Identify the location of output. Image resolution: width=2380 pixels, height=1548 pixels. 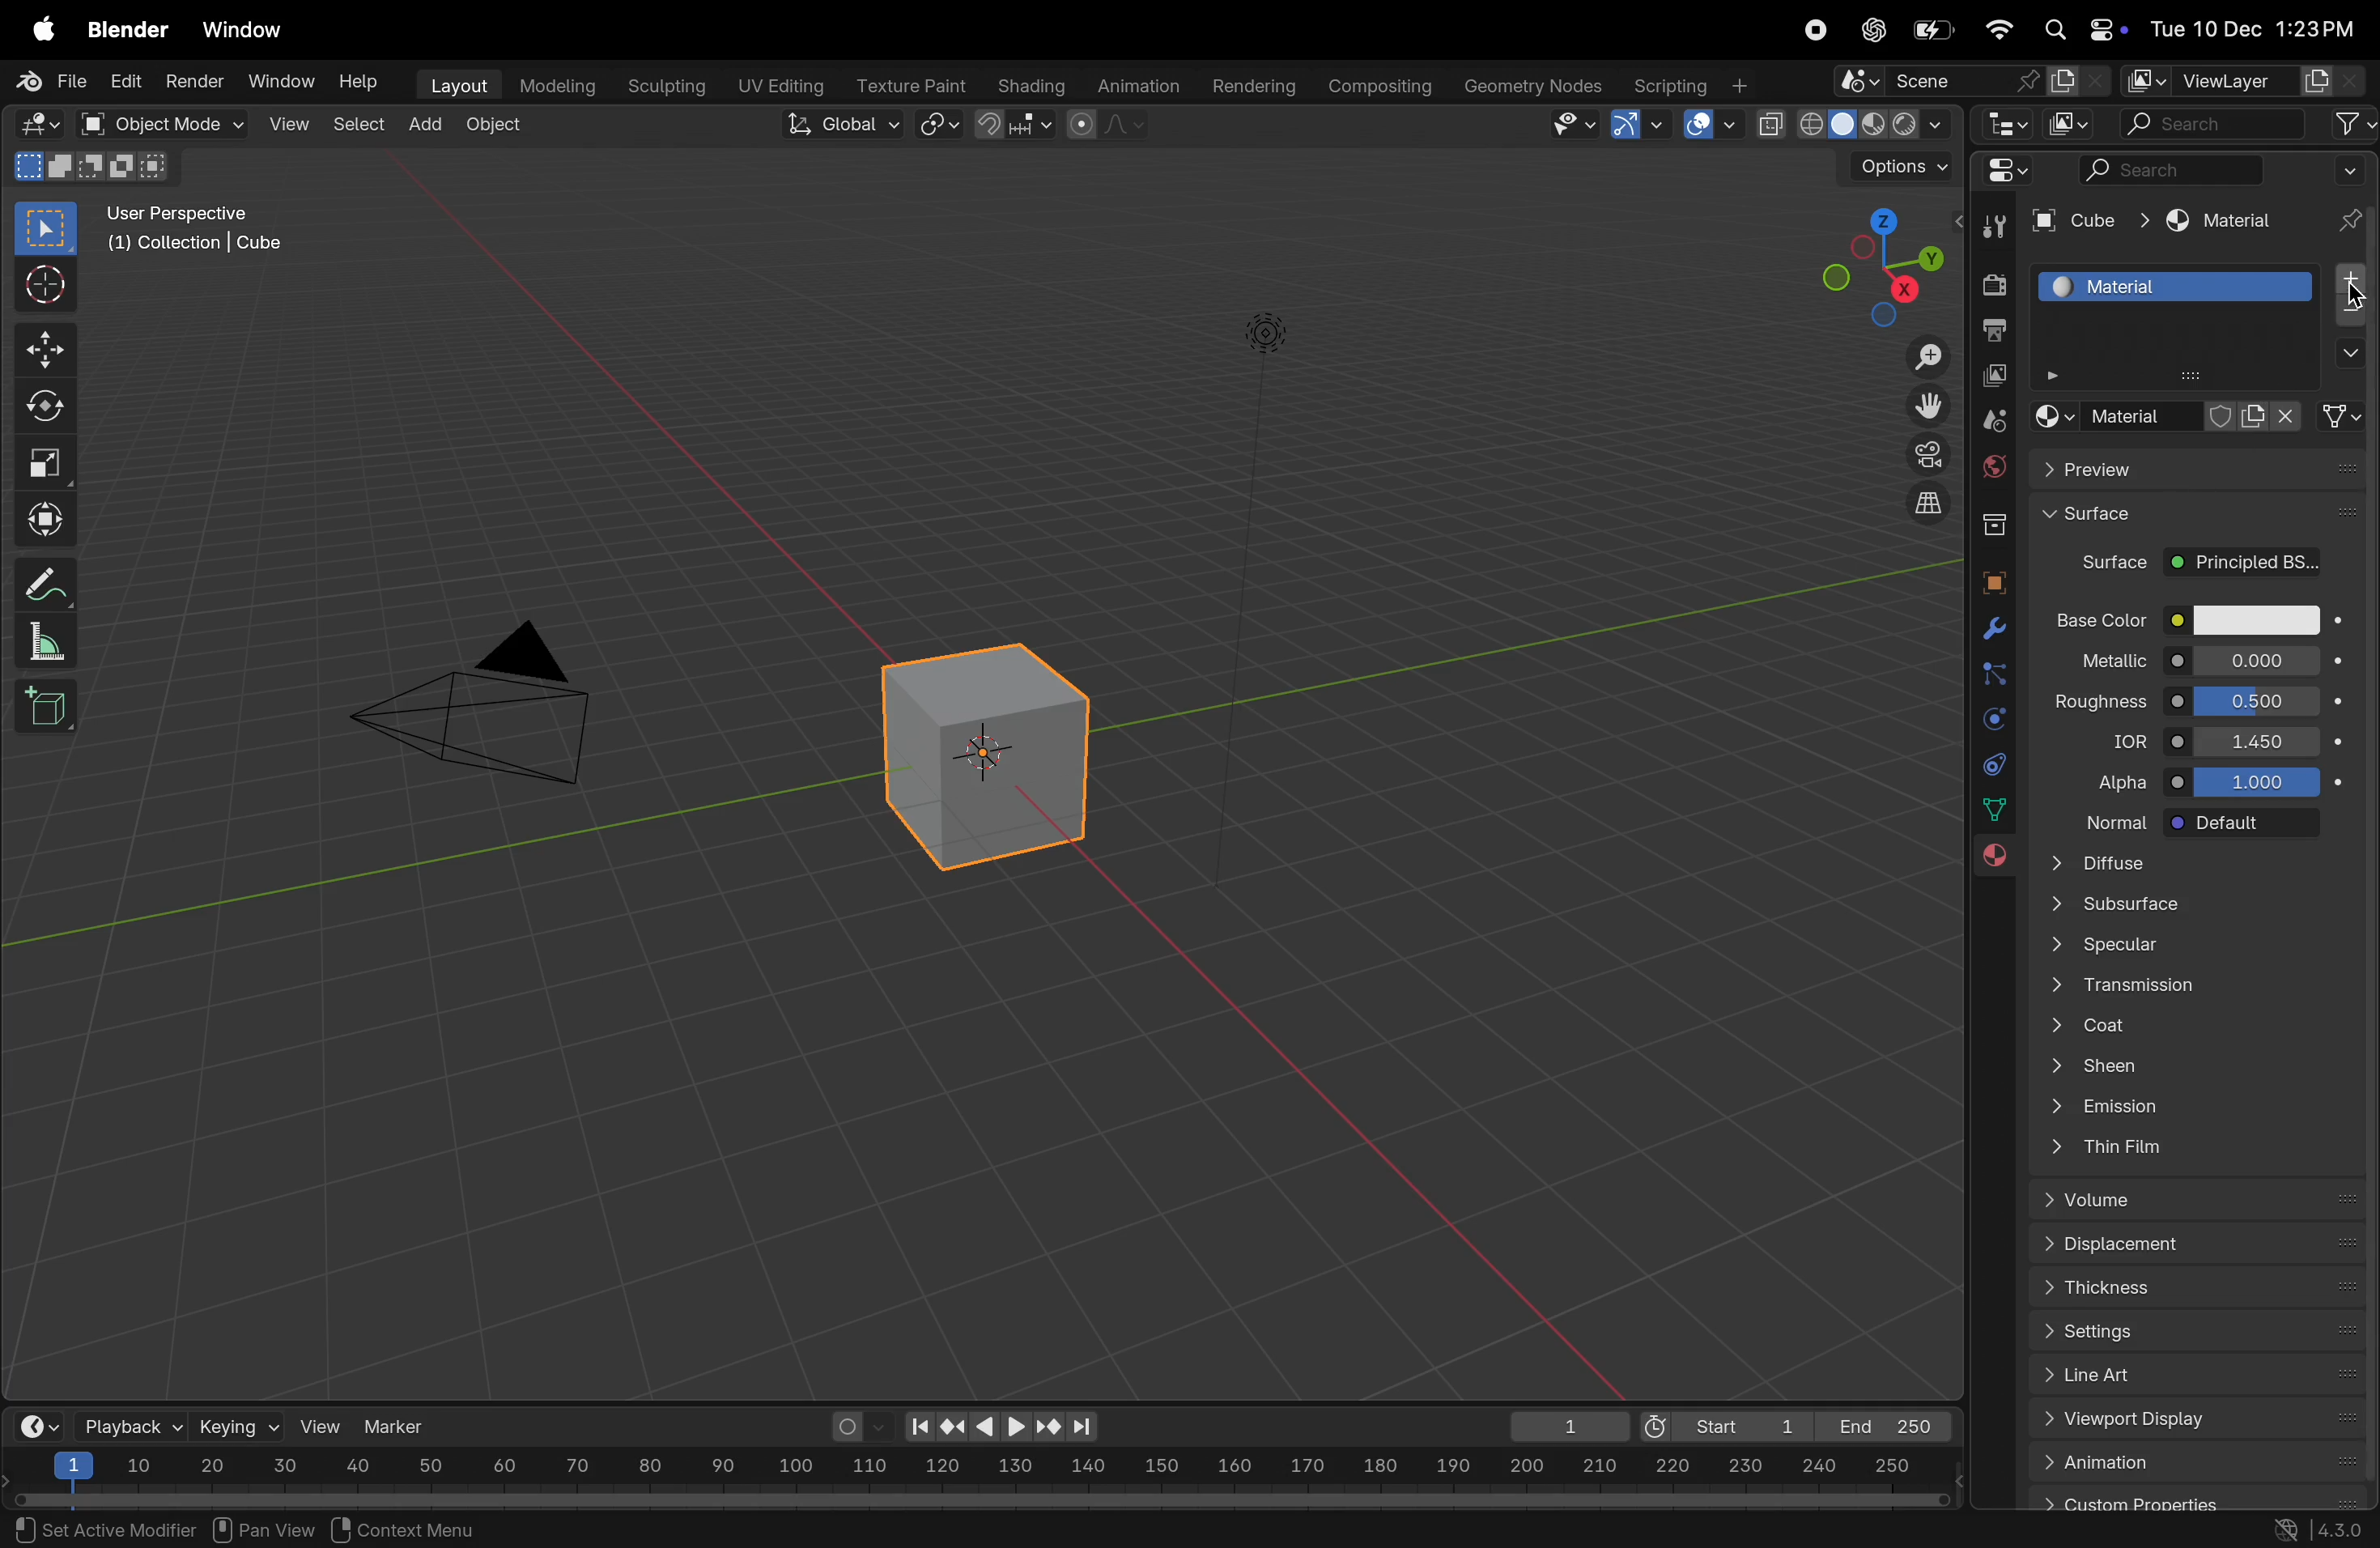
(1994, 330).